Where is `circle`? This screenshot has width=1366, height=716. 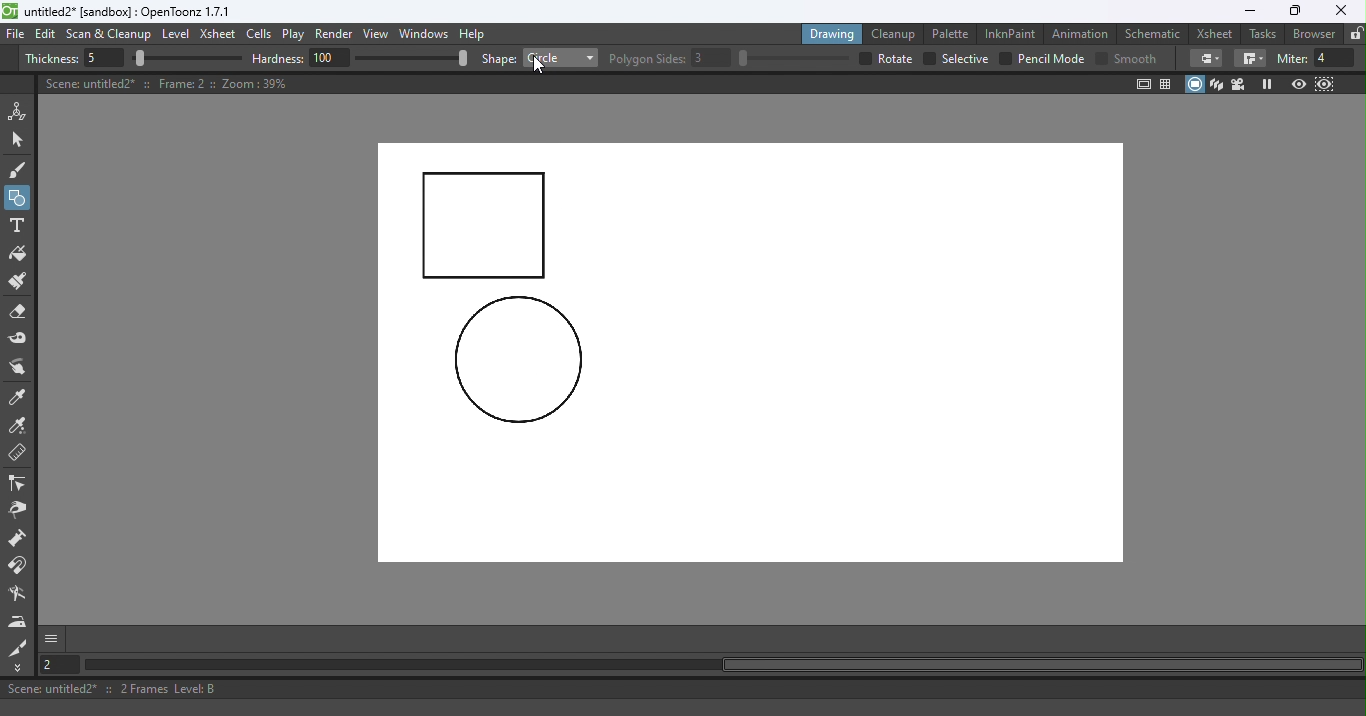
circle is located at coordinates (518, 361).